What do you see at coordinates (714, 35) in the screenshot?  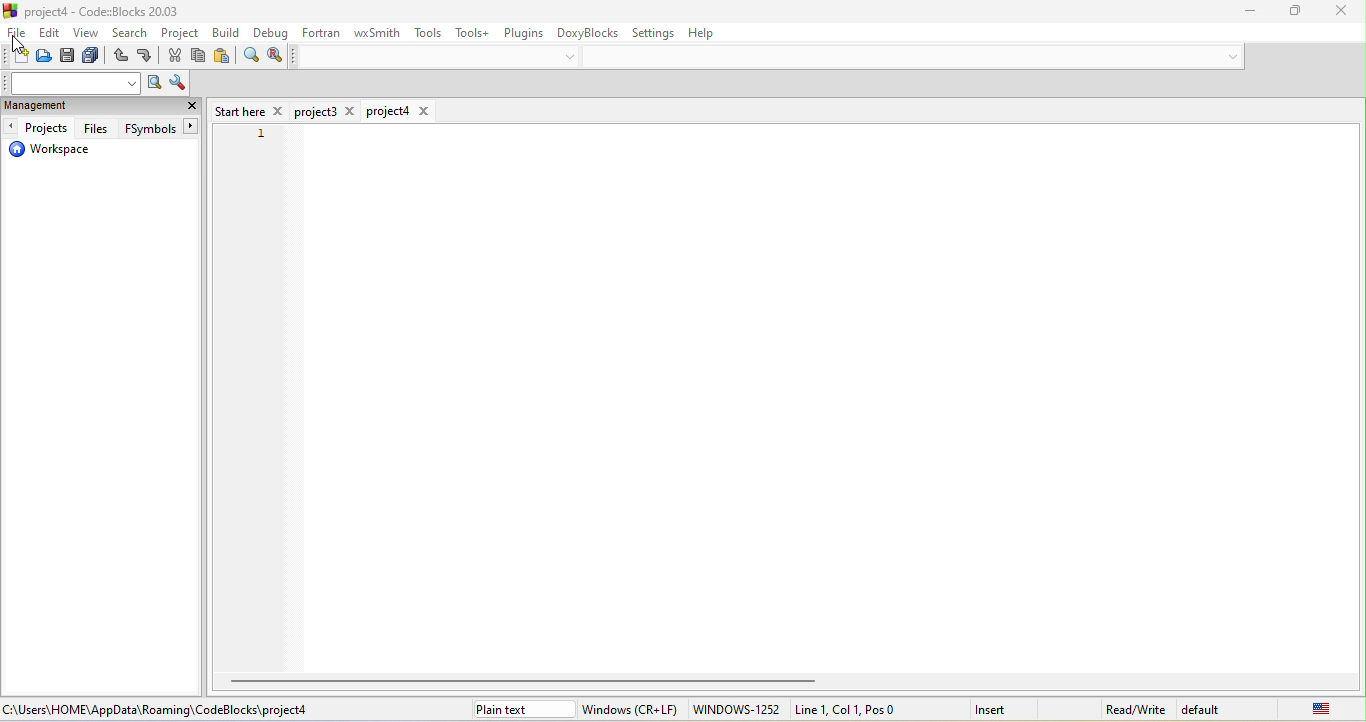 I see `help` at bounding box center [714, 35].